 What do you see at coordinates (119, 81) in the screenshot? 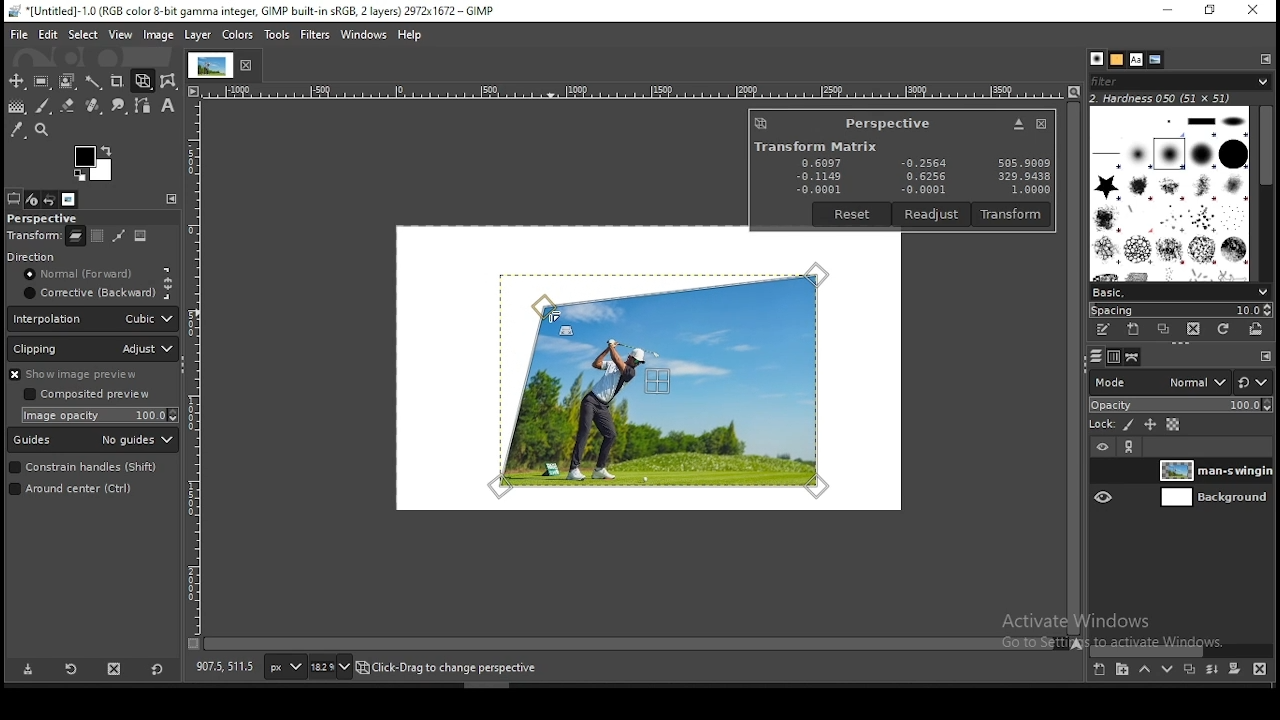
I see `crop tool` at bounding box center [119, 81].